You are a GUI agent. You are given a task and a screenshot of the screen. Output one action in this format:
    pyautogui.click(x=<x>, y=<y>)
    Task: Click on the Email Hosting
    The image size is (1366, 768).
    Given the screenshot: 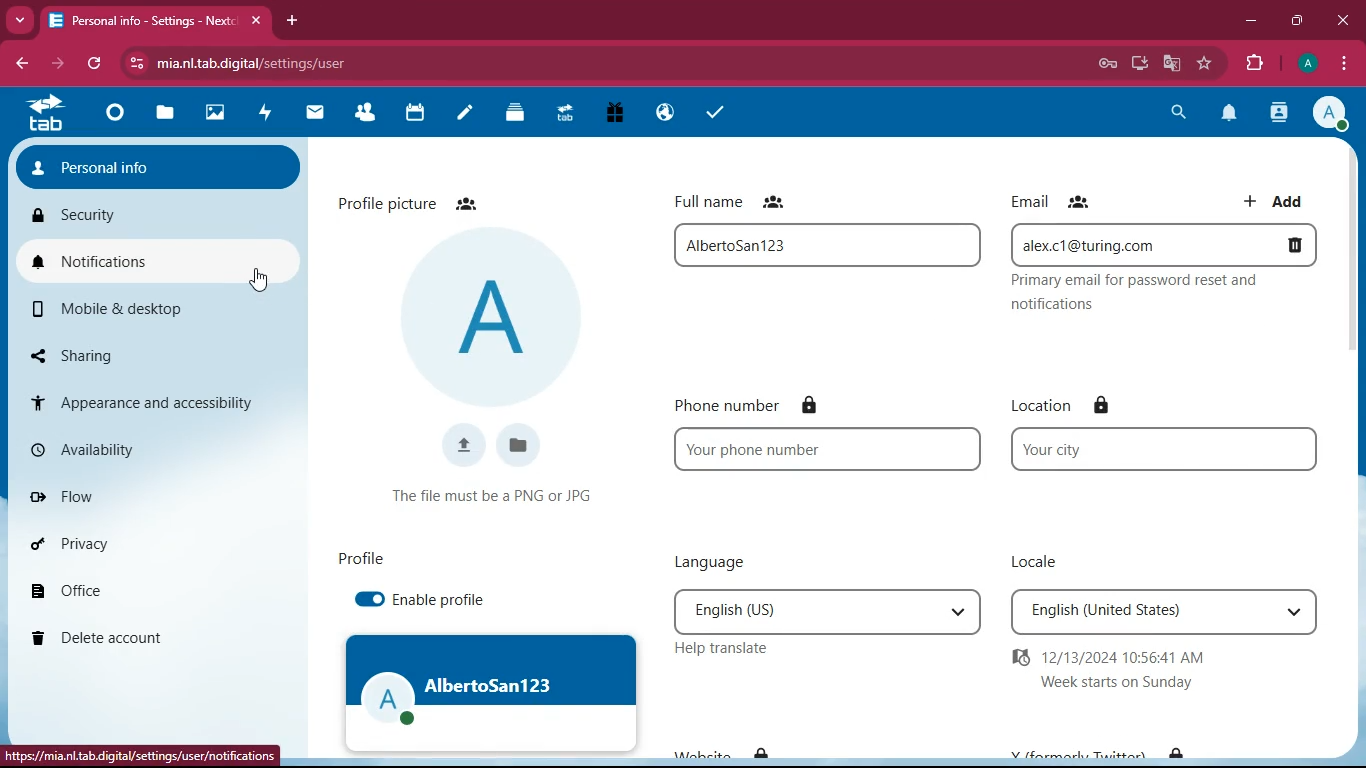 What is the action you would take?
    pyautogui.click(x=666, y=115)
    